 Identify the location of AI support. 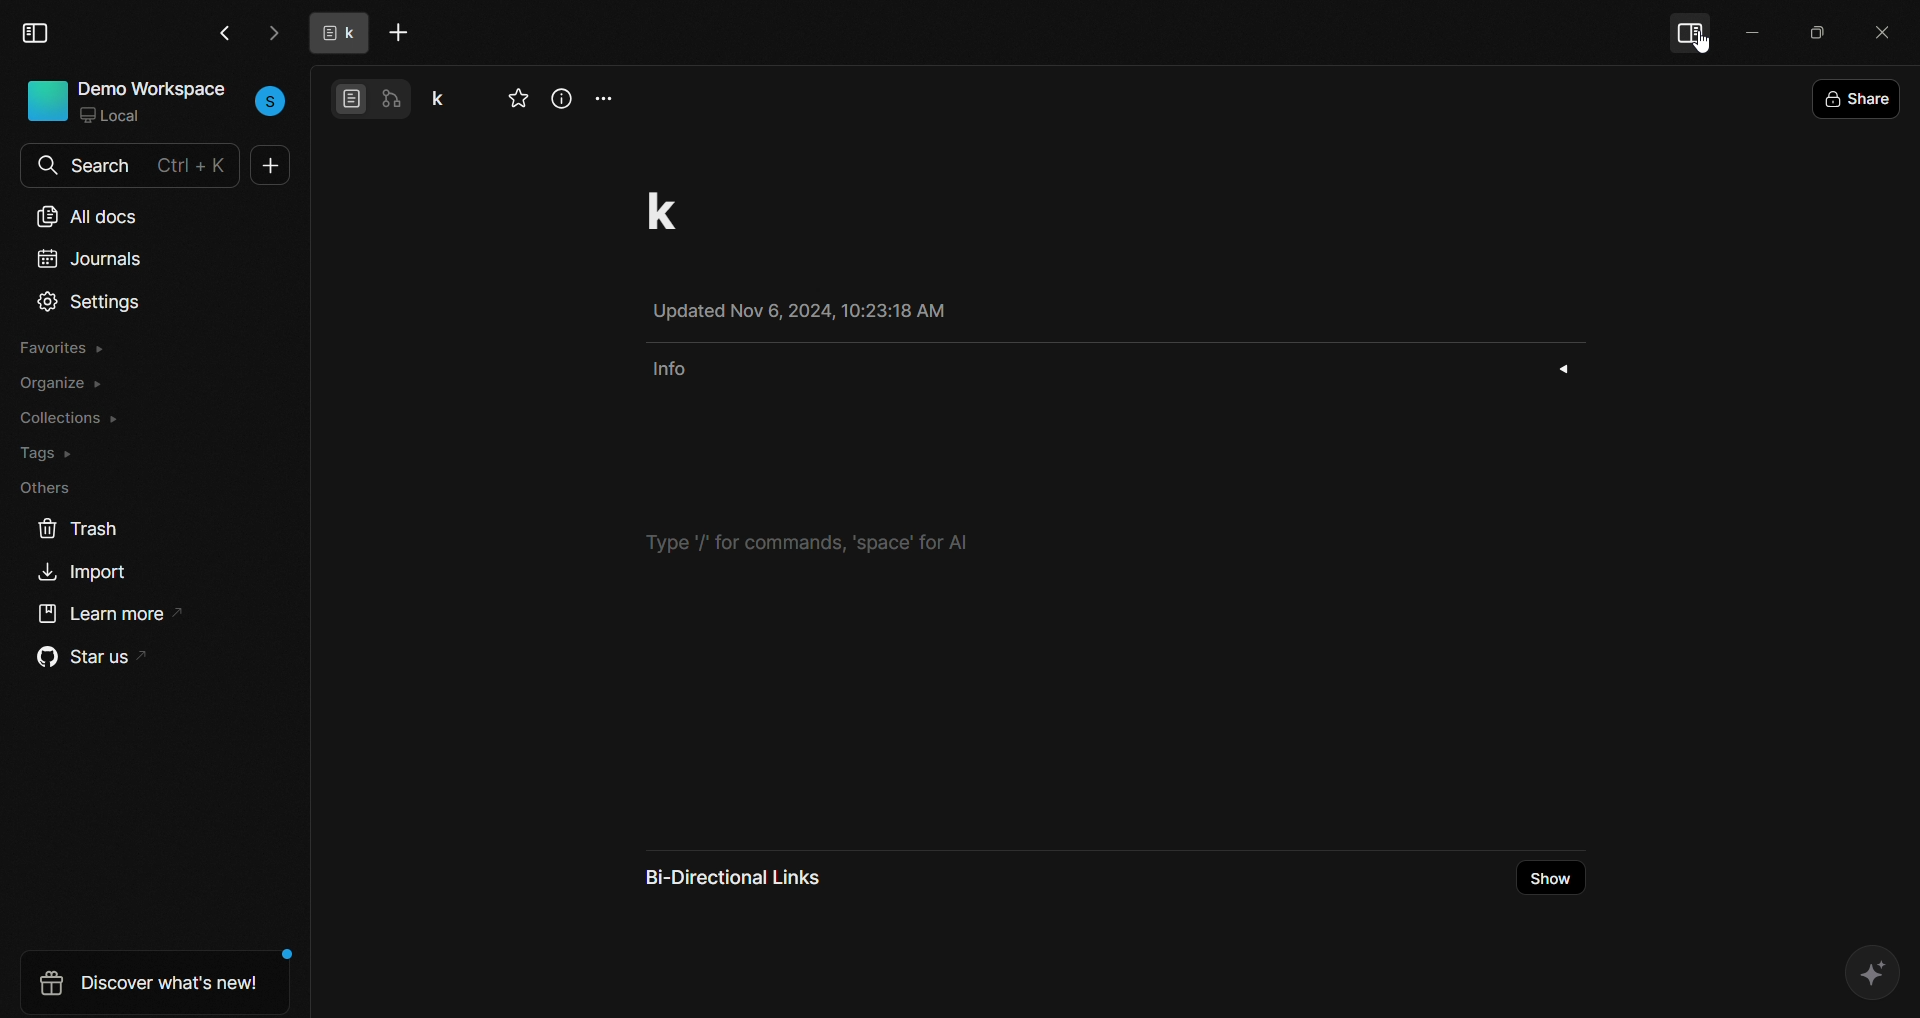
(1872, 971).